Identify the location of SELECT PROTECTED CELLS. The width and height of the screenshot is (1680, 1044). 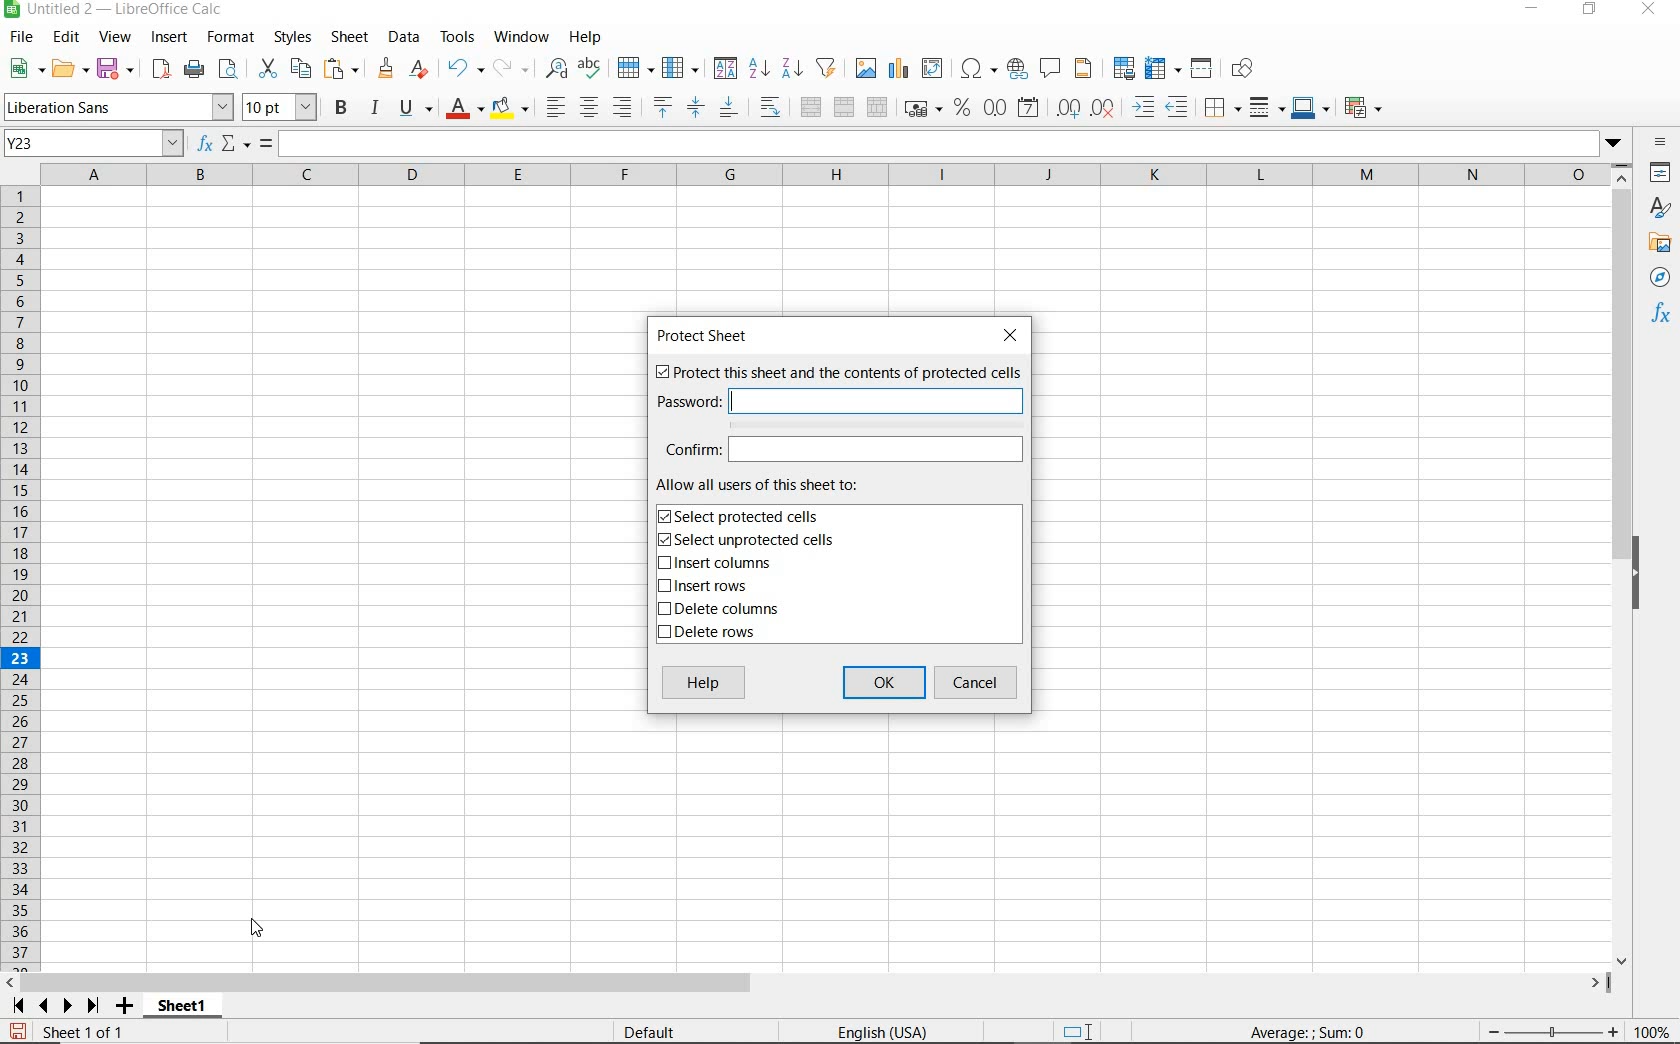
(743, 516).